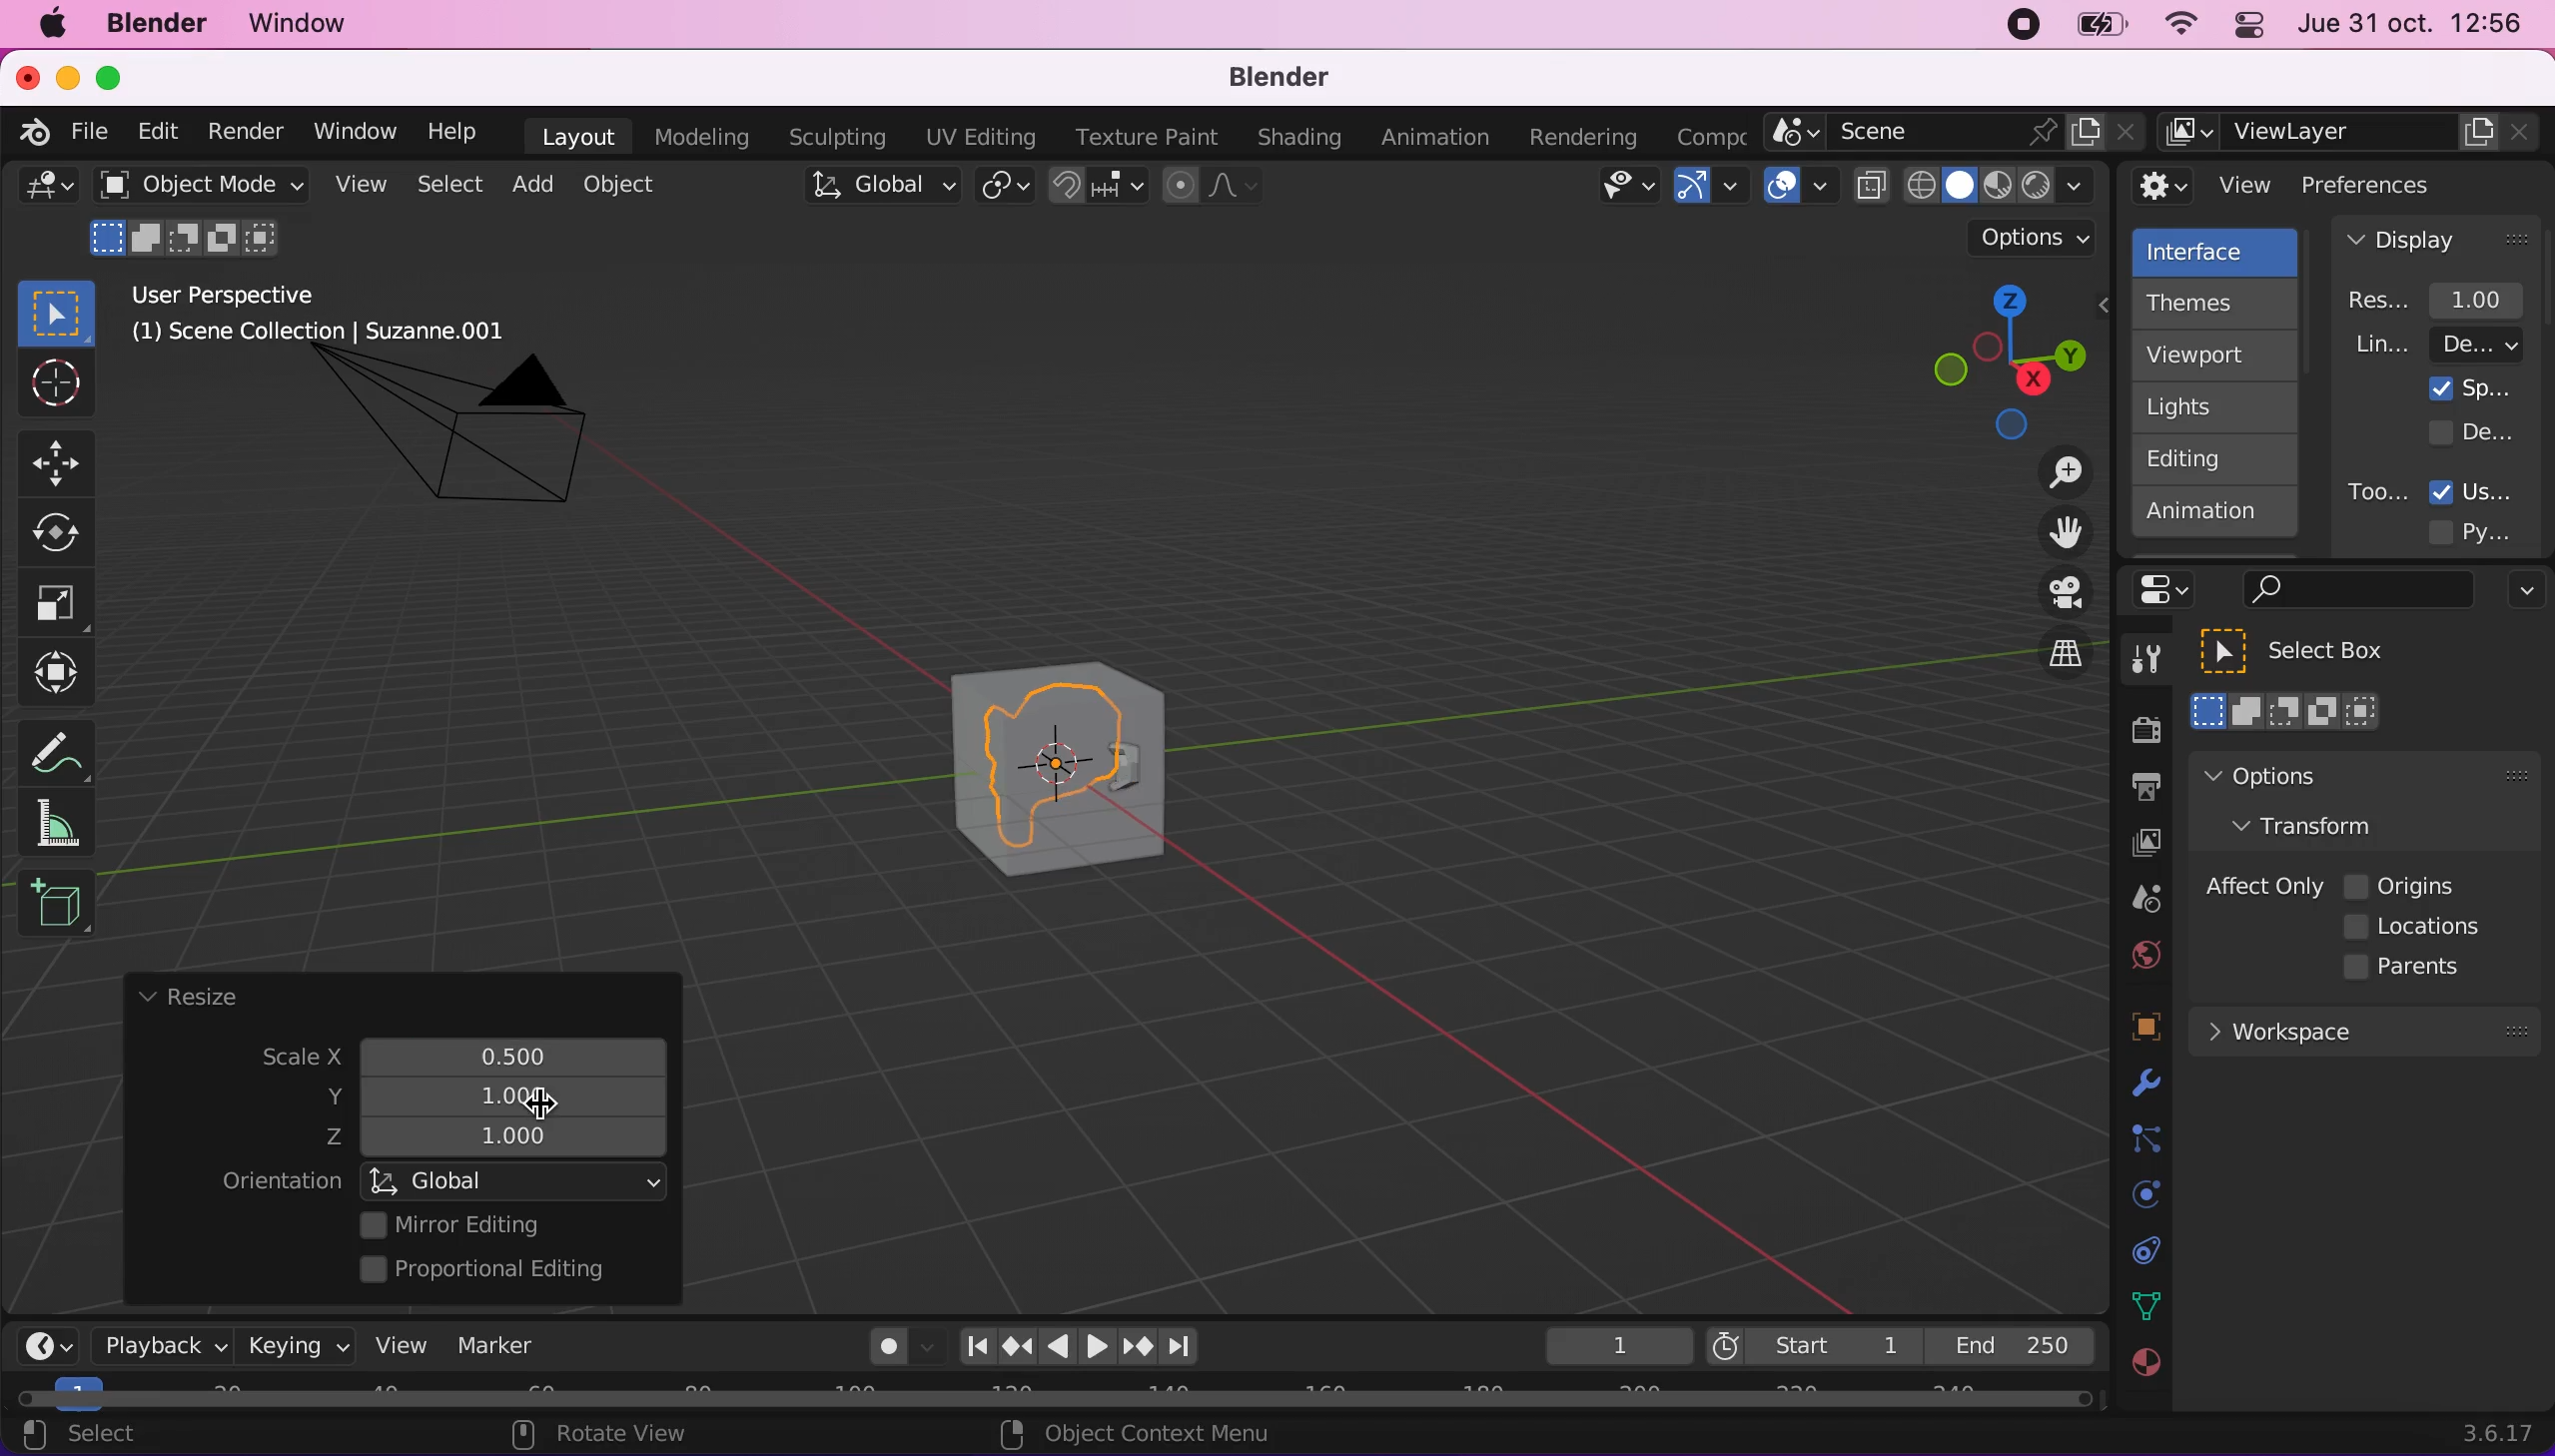 The image size is (2555, 1456). I want to click on modeling, so click(698, 138).